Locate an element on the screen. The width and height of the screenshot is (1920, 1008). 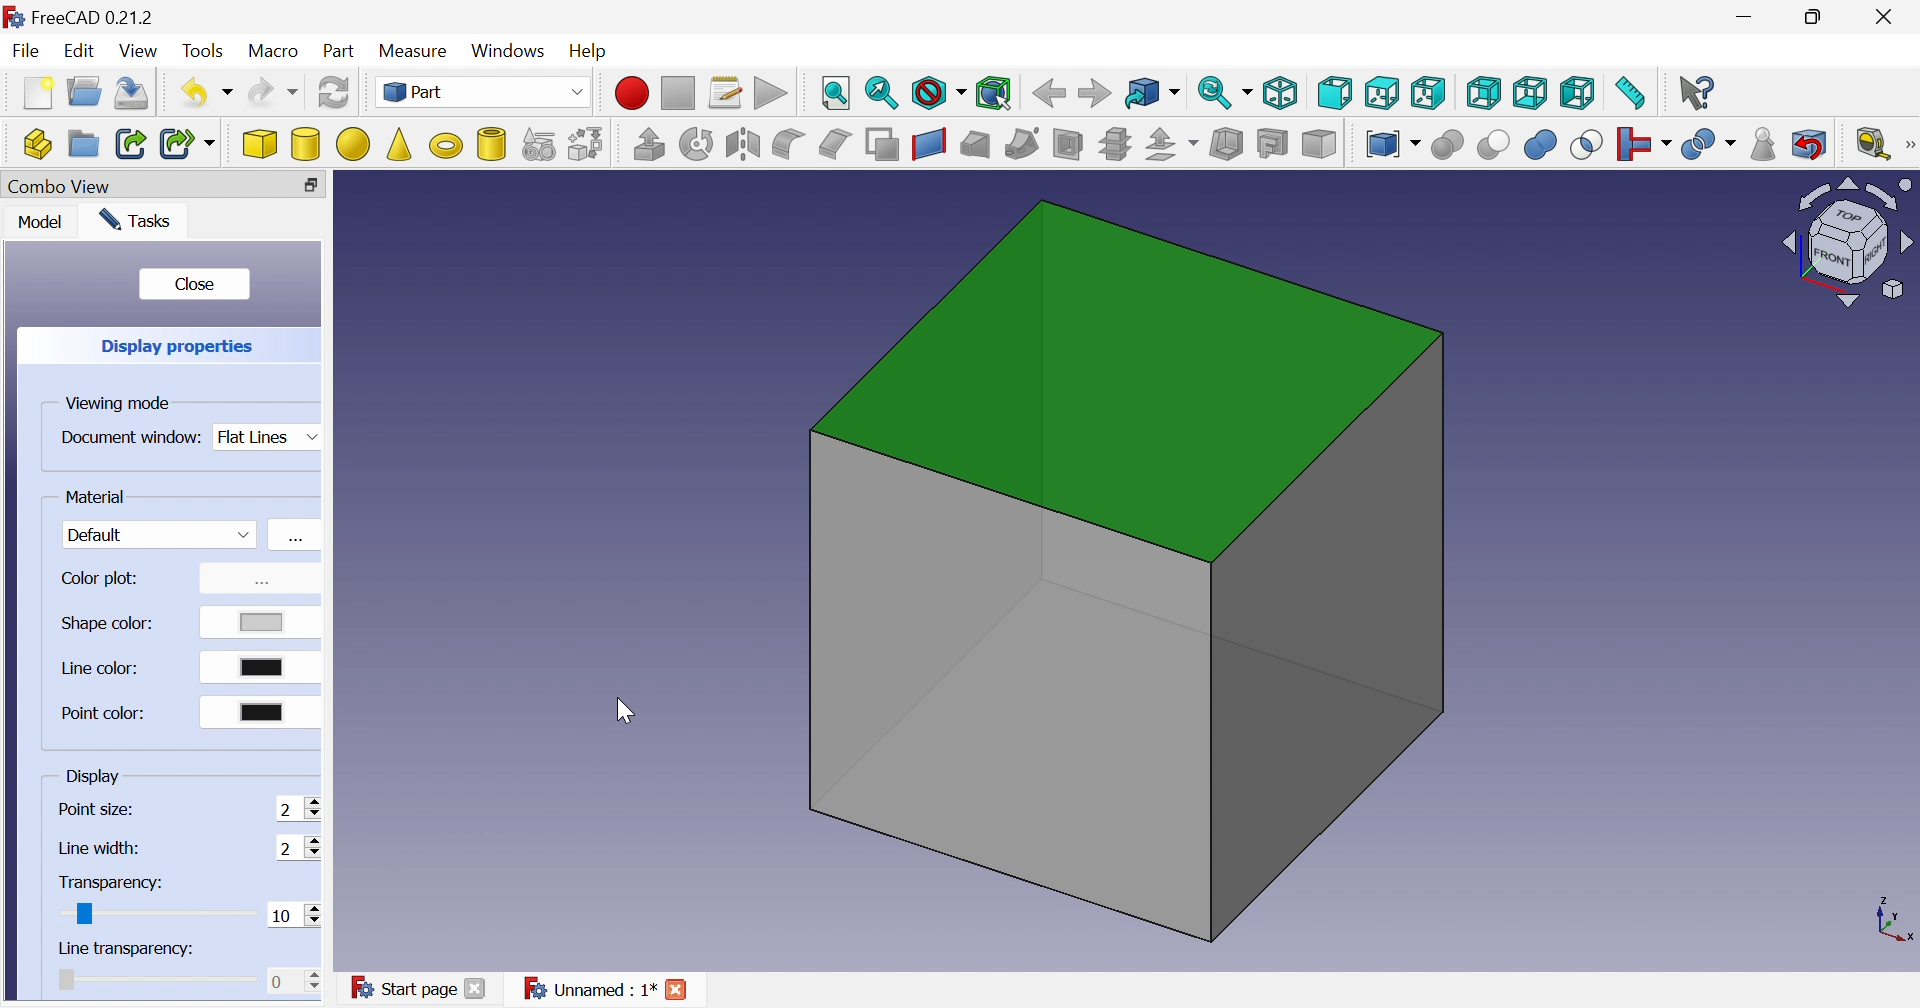
Stop macro recording is located at coordinates (681, 94).